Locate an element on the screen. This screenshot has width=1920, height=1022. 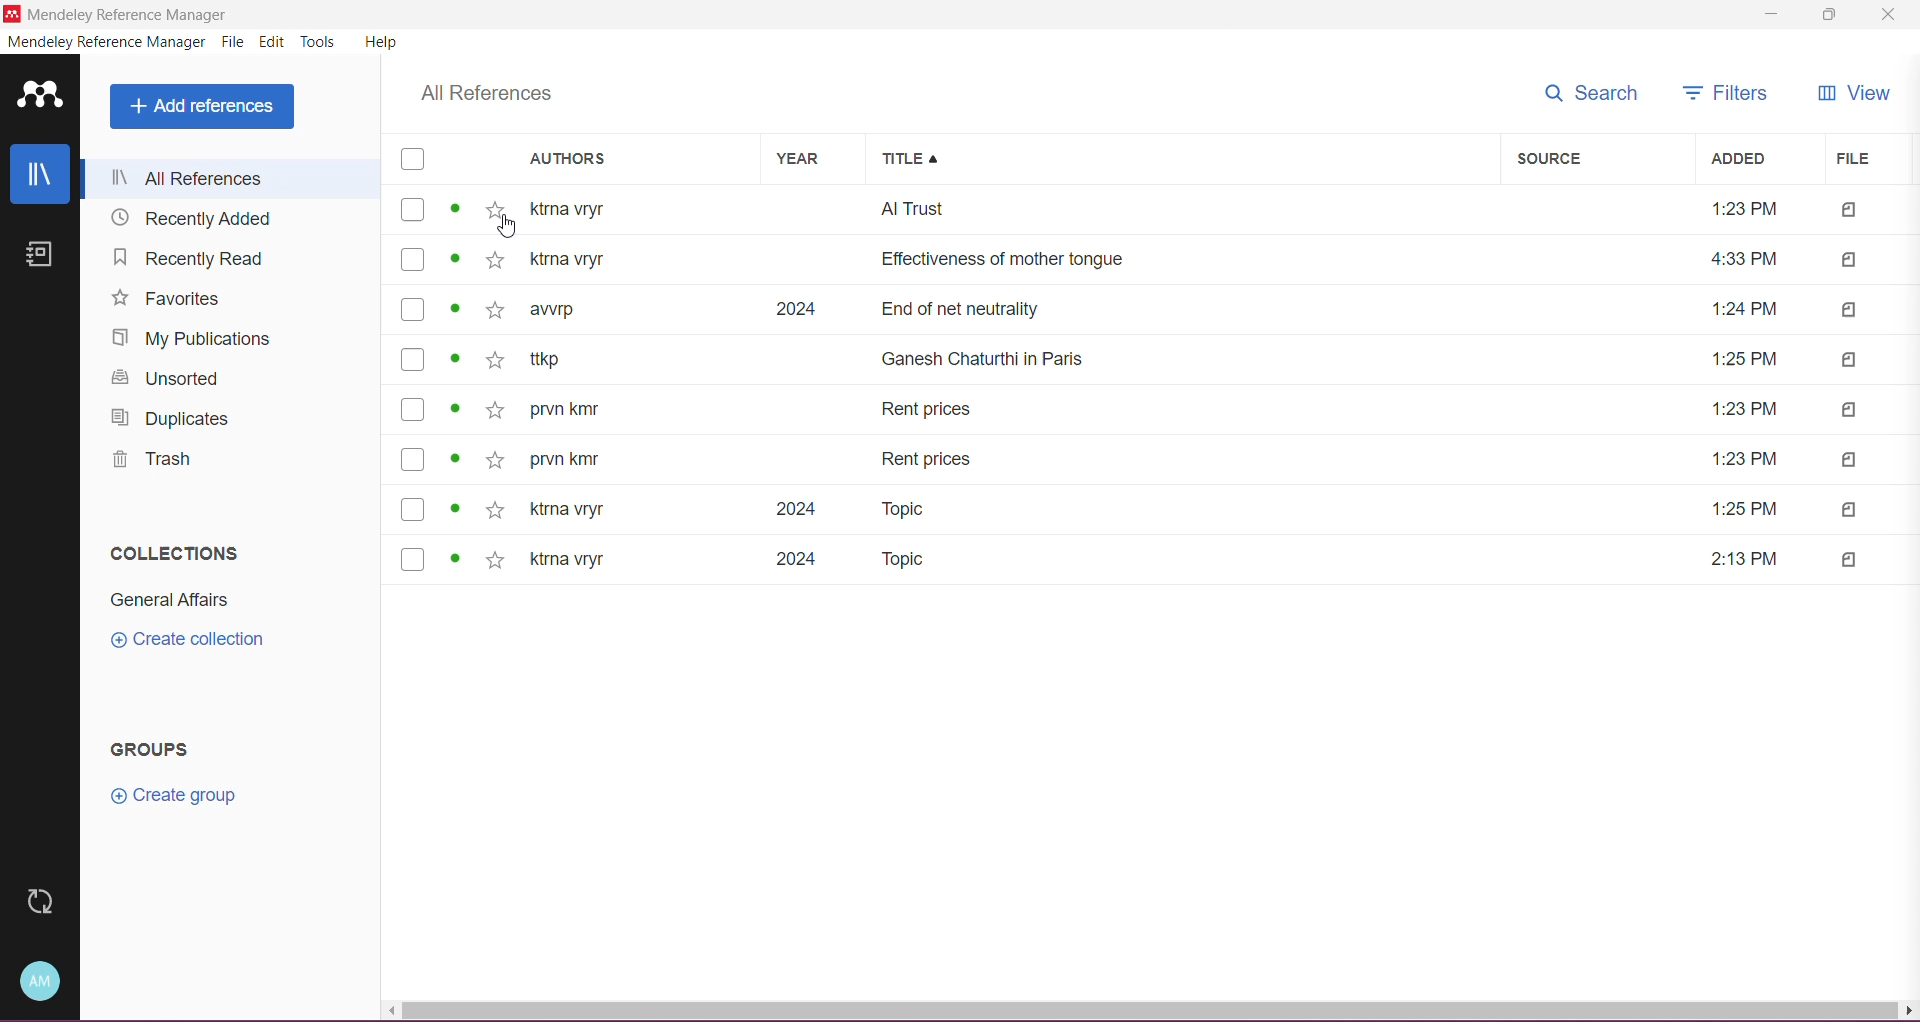
Close is located at coordinates (1894, 15).